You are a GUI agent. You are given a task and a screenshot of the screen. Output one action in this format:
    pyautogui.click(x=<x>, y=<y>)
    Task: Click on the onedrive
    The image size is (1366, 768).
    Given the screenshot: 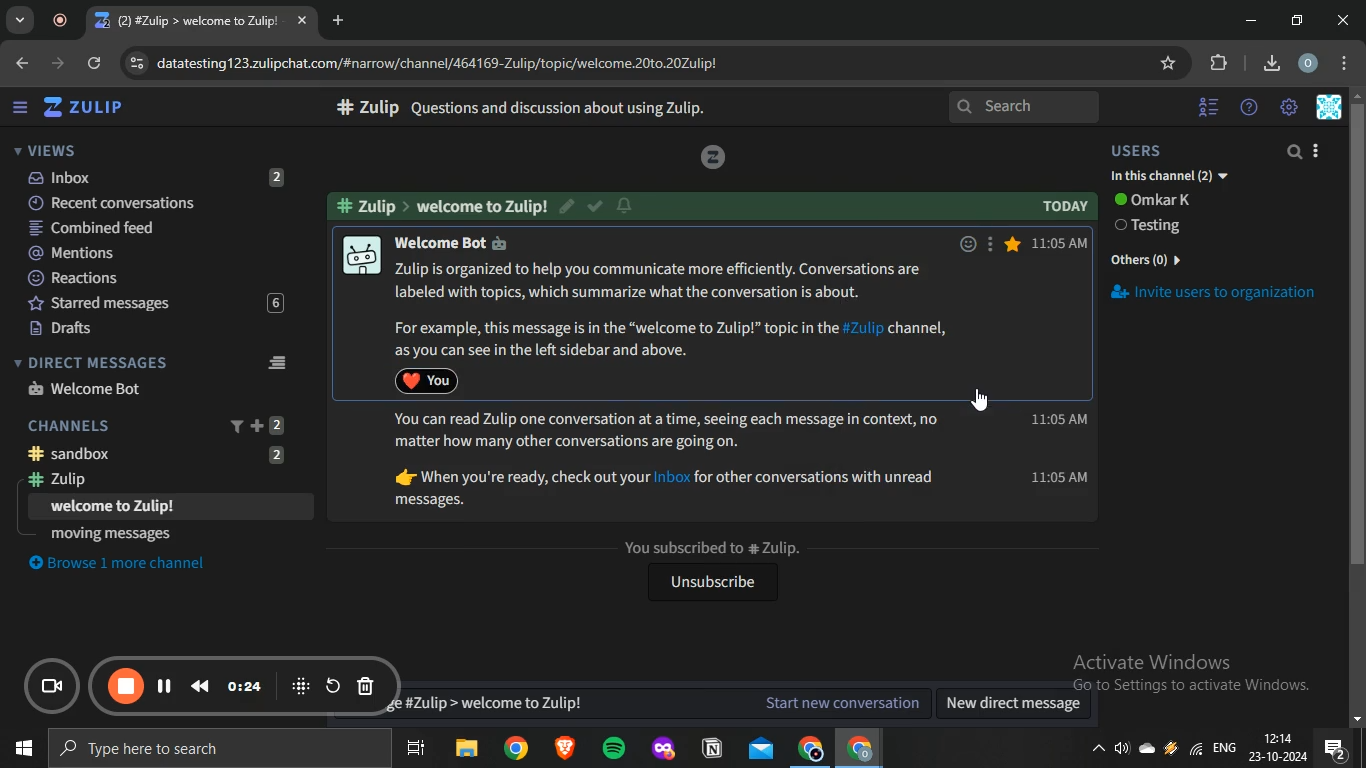 What is the action you would take?
    pyautogui.click(x=1150, y=750)
    